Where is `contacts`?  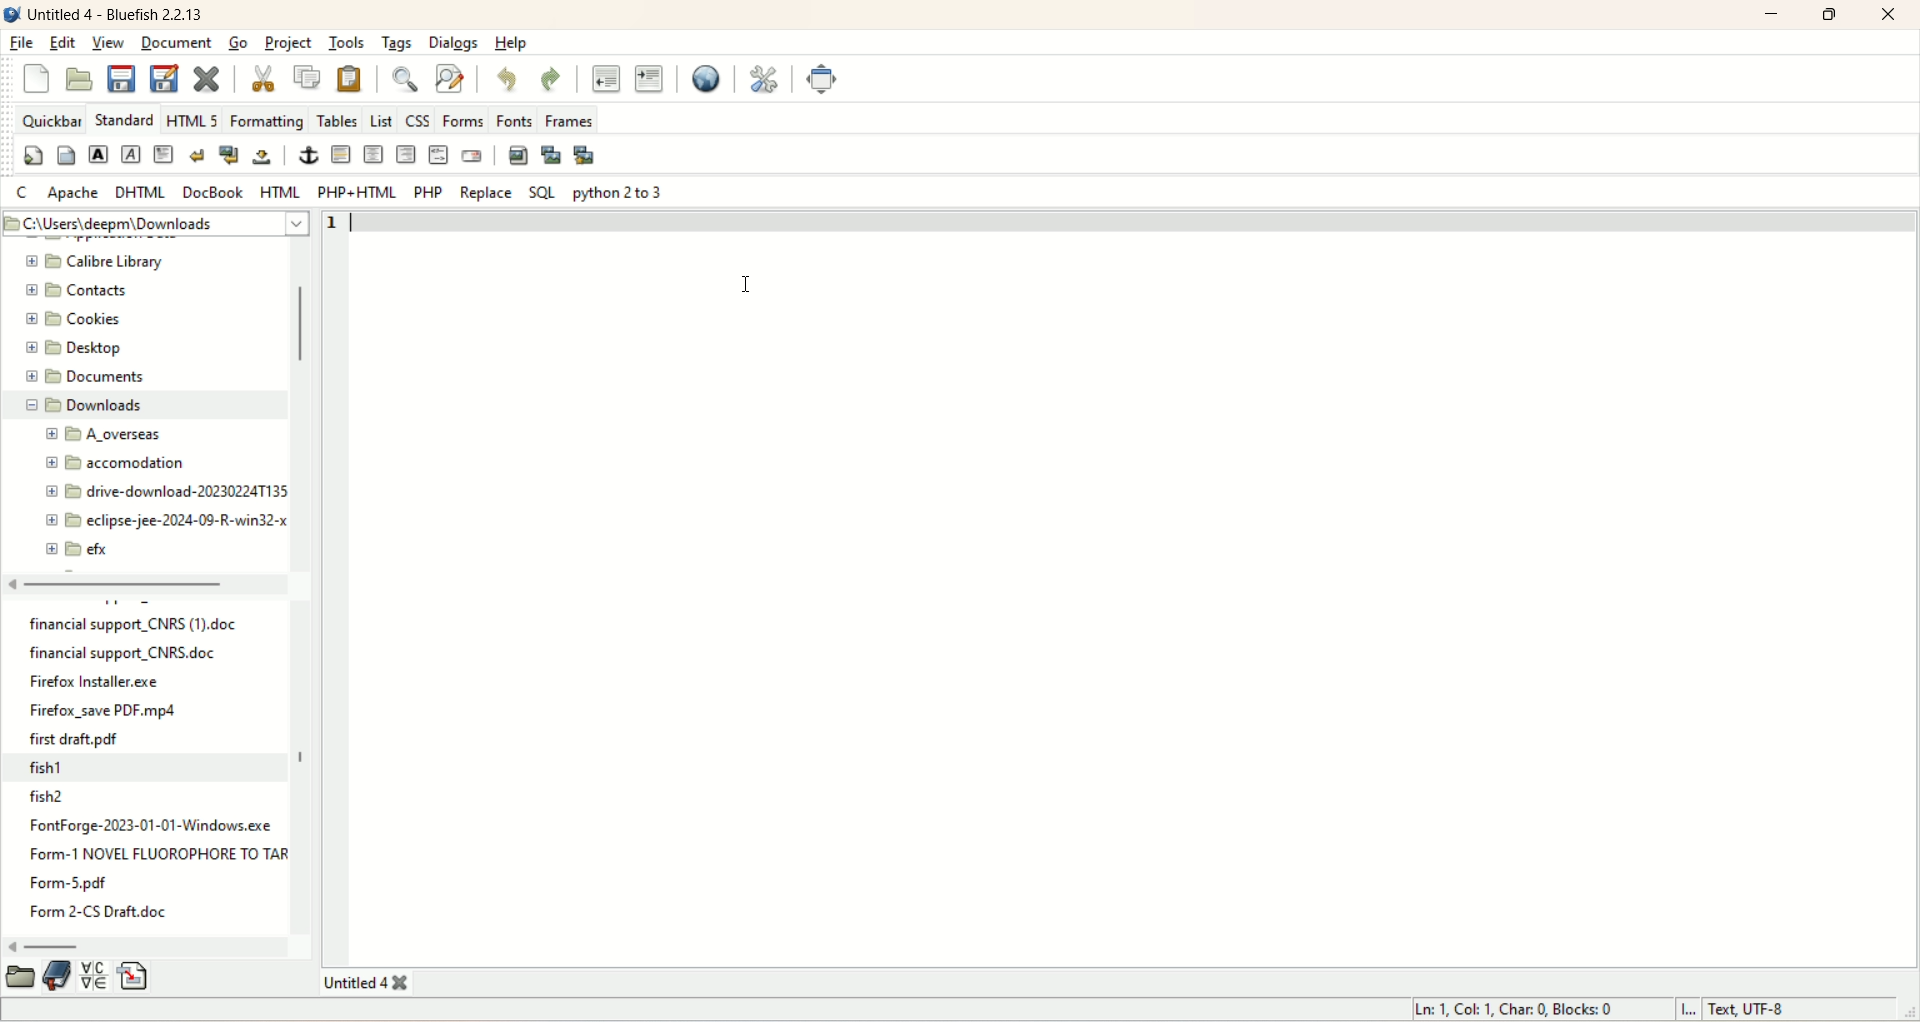 contacts is located at coordinates (76, 291).